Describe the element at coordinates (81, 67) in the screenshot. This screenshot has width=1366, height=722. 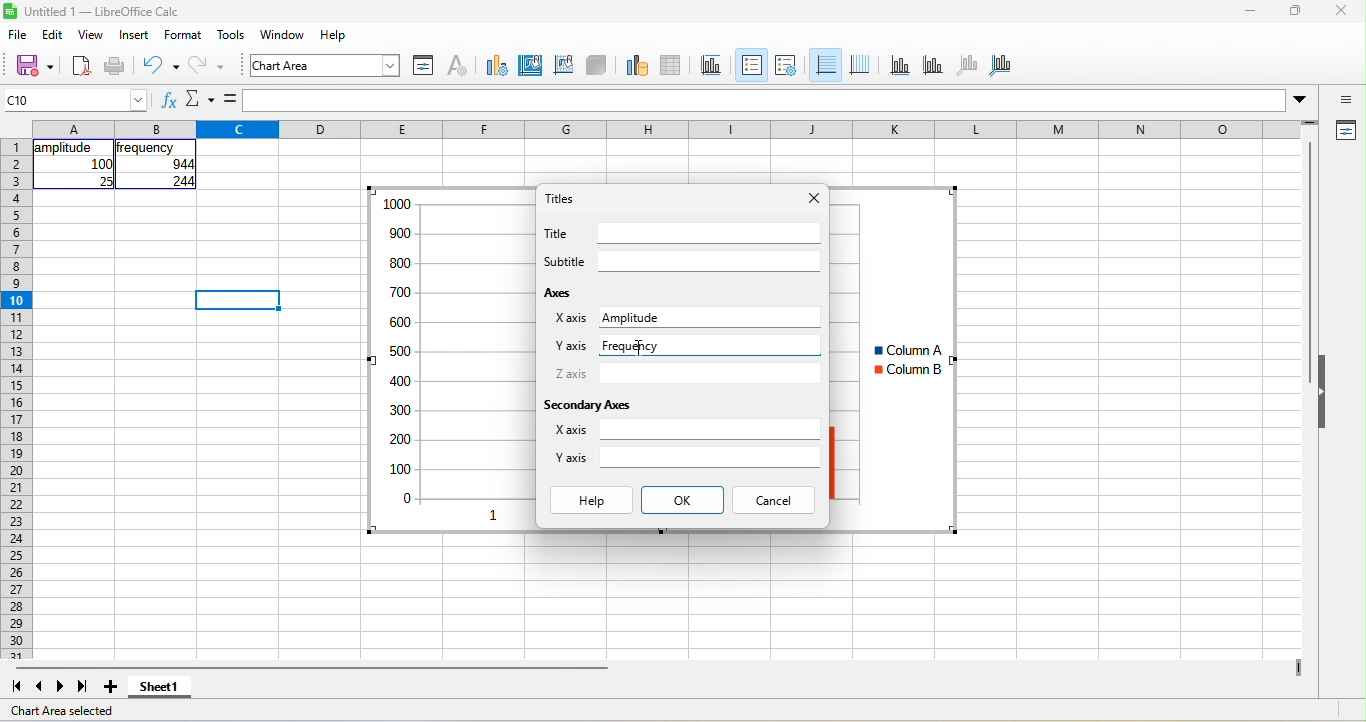
I see `export directly as pdf` at that location.